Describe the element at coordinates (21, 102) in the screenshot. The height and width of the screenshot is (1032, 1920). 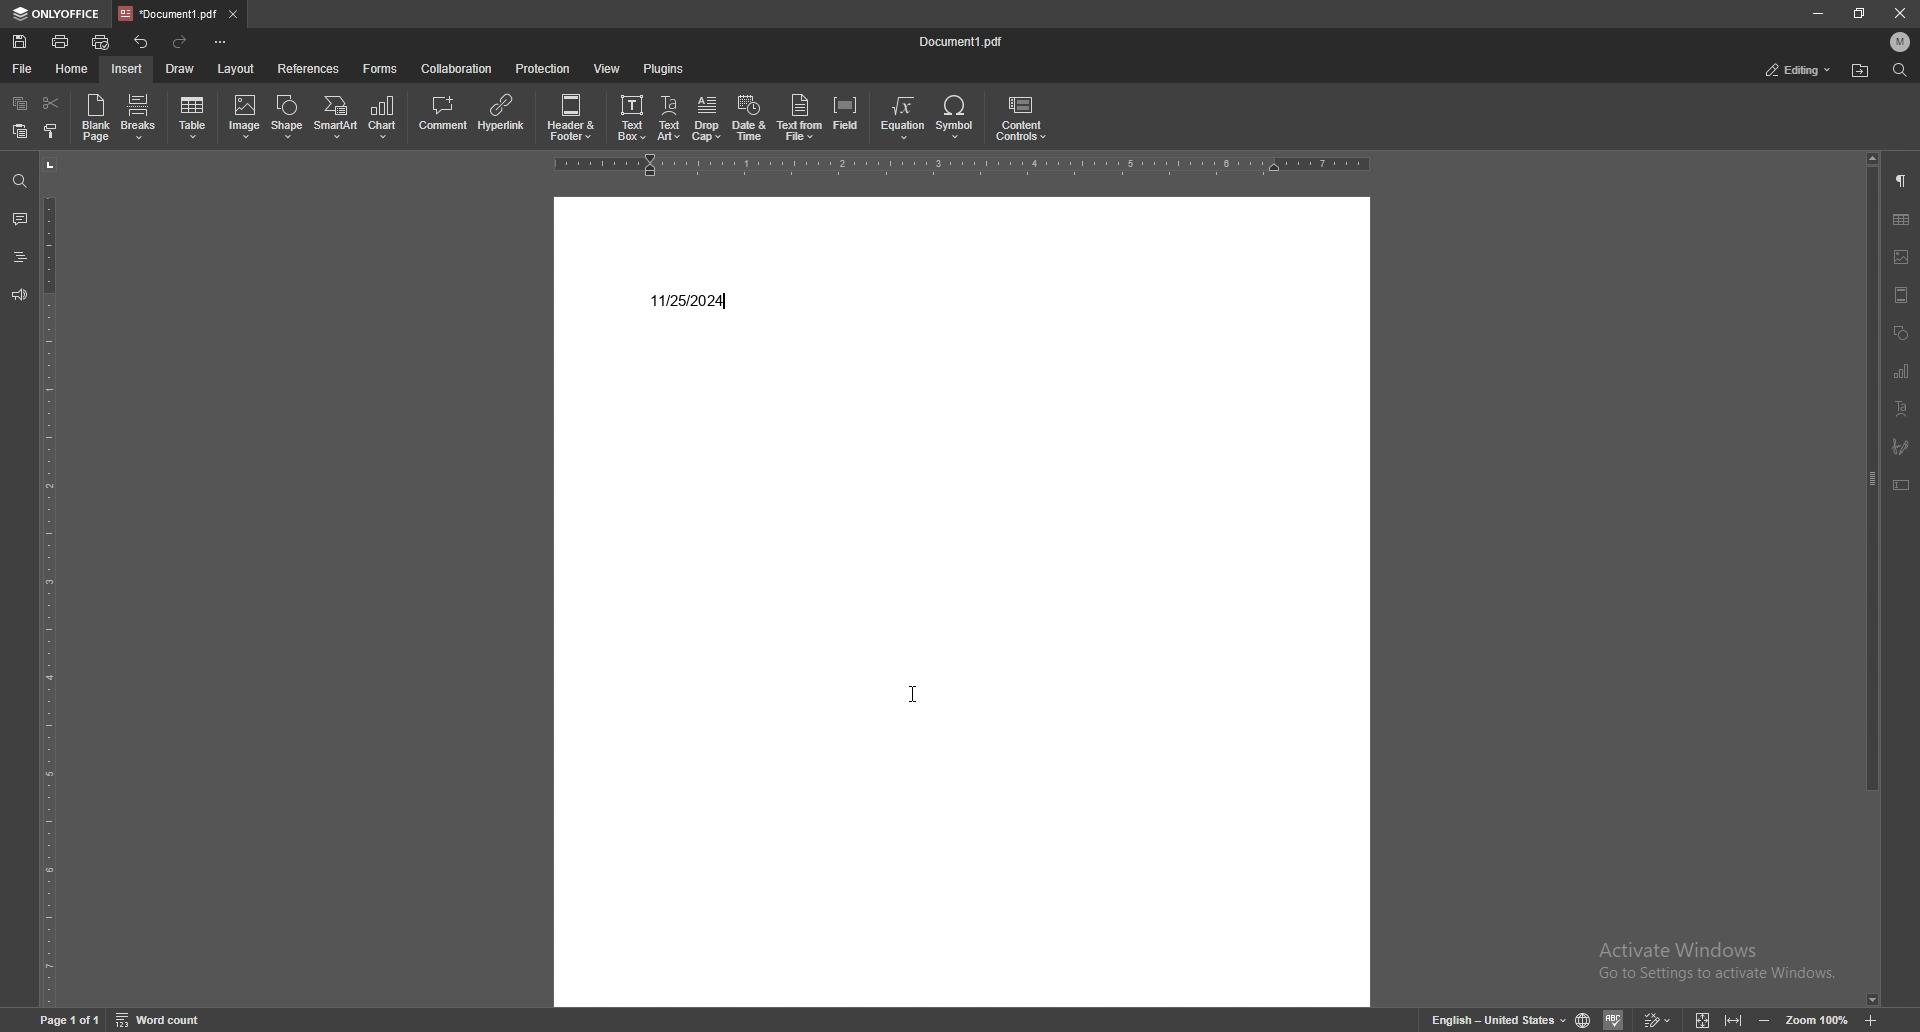
I see `copy` at that location.